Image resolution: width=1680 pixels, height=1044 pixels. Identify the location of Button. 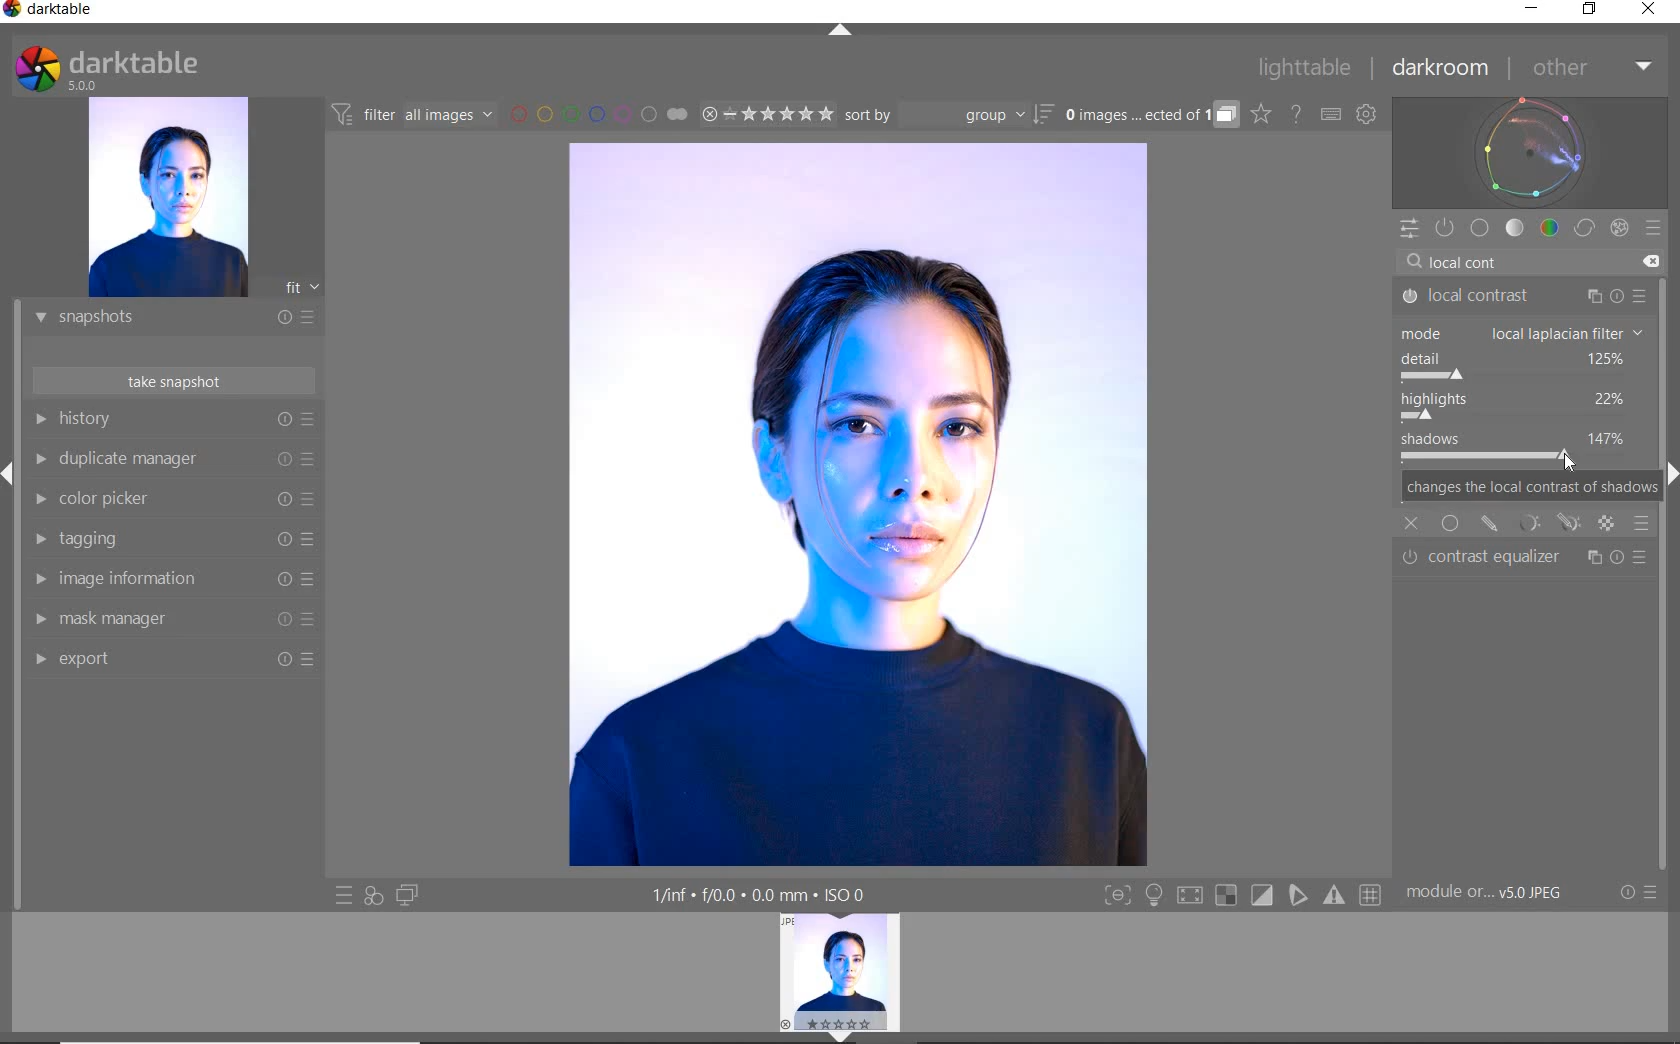
(1336, 895).